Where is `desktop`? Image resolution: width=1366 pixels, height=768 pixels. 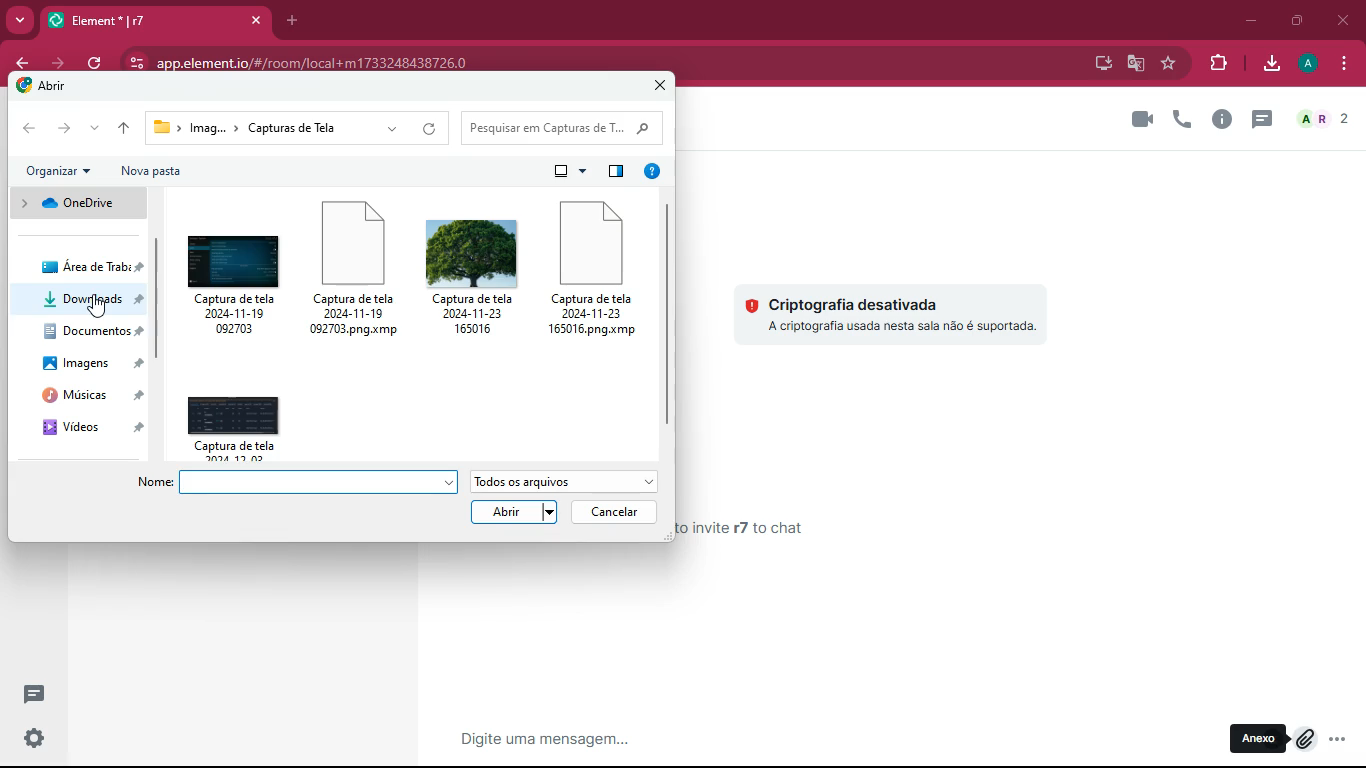 desktop is located at coordinates (1098, 64).